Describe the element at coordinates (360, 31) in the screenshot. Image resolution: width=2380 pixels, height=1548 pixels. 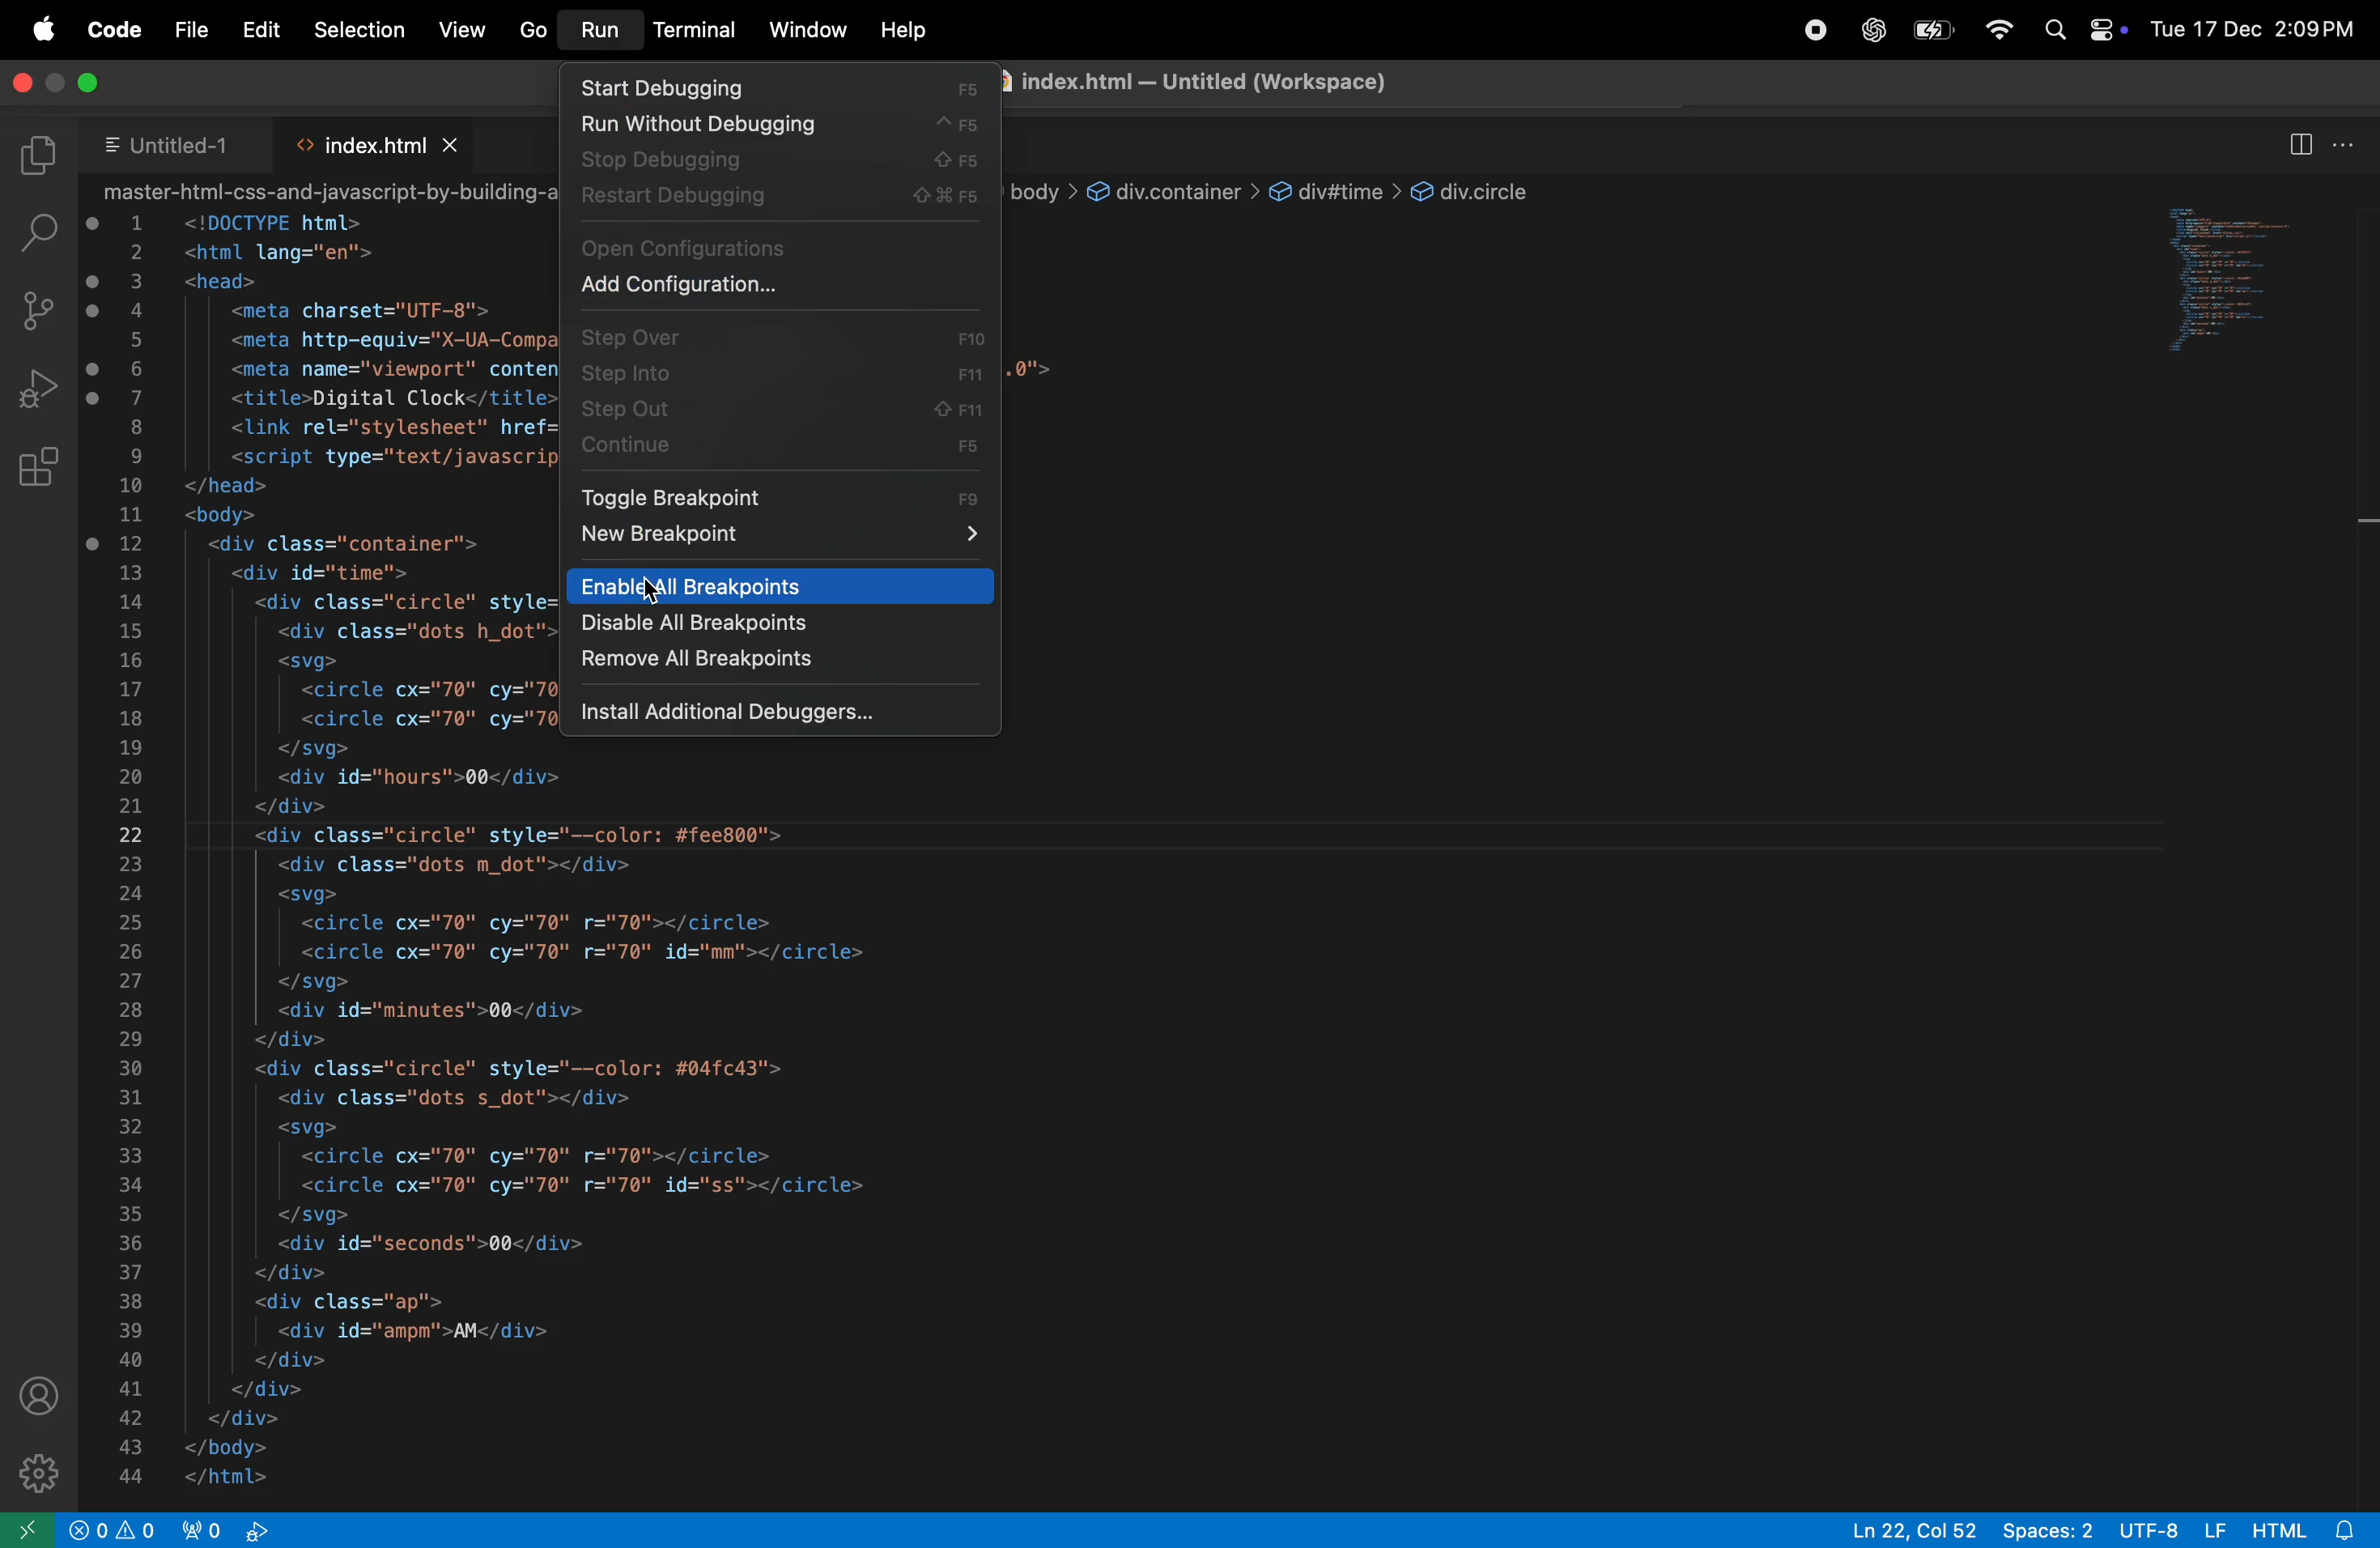
I see `selection` at that location.